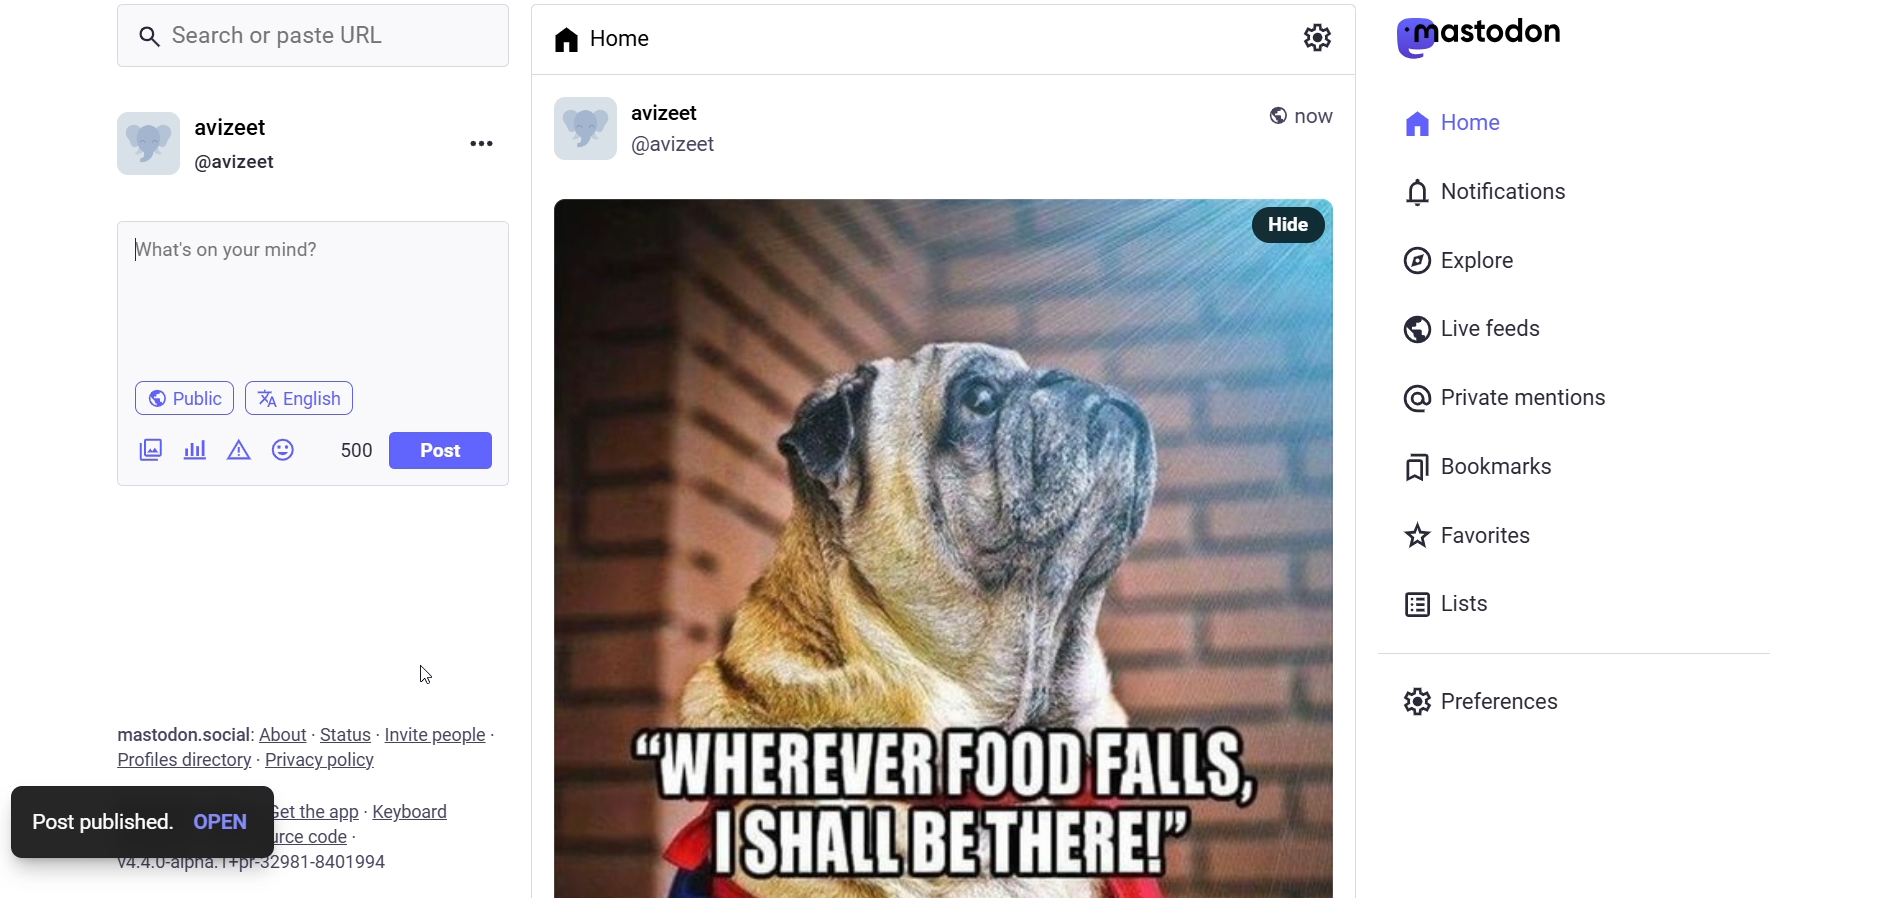  What do you see at coordinates (179, 760) in the screenshot?
I see `profile` at bounding box center [179, 760].